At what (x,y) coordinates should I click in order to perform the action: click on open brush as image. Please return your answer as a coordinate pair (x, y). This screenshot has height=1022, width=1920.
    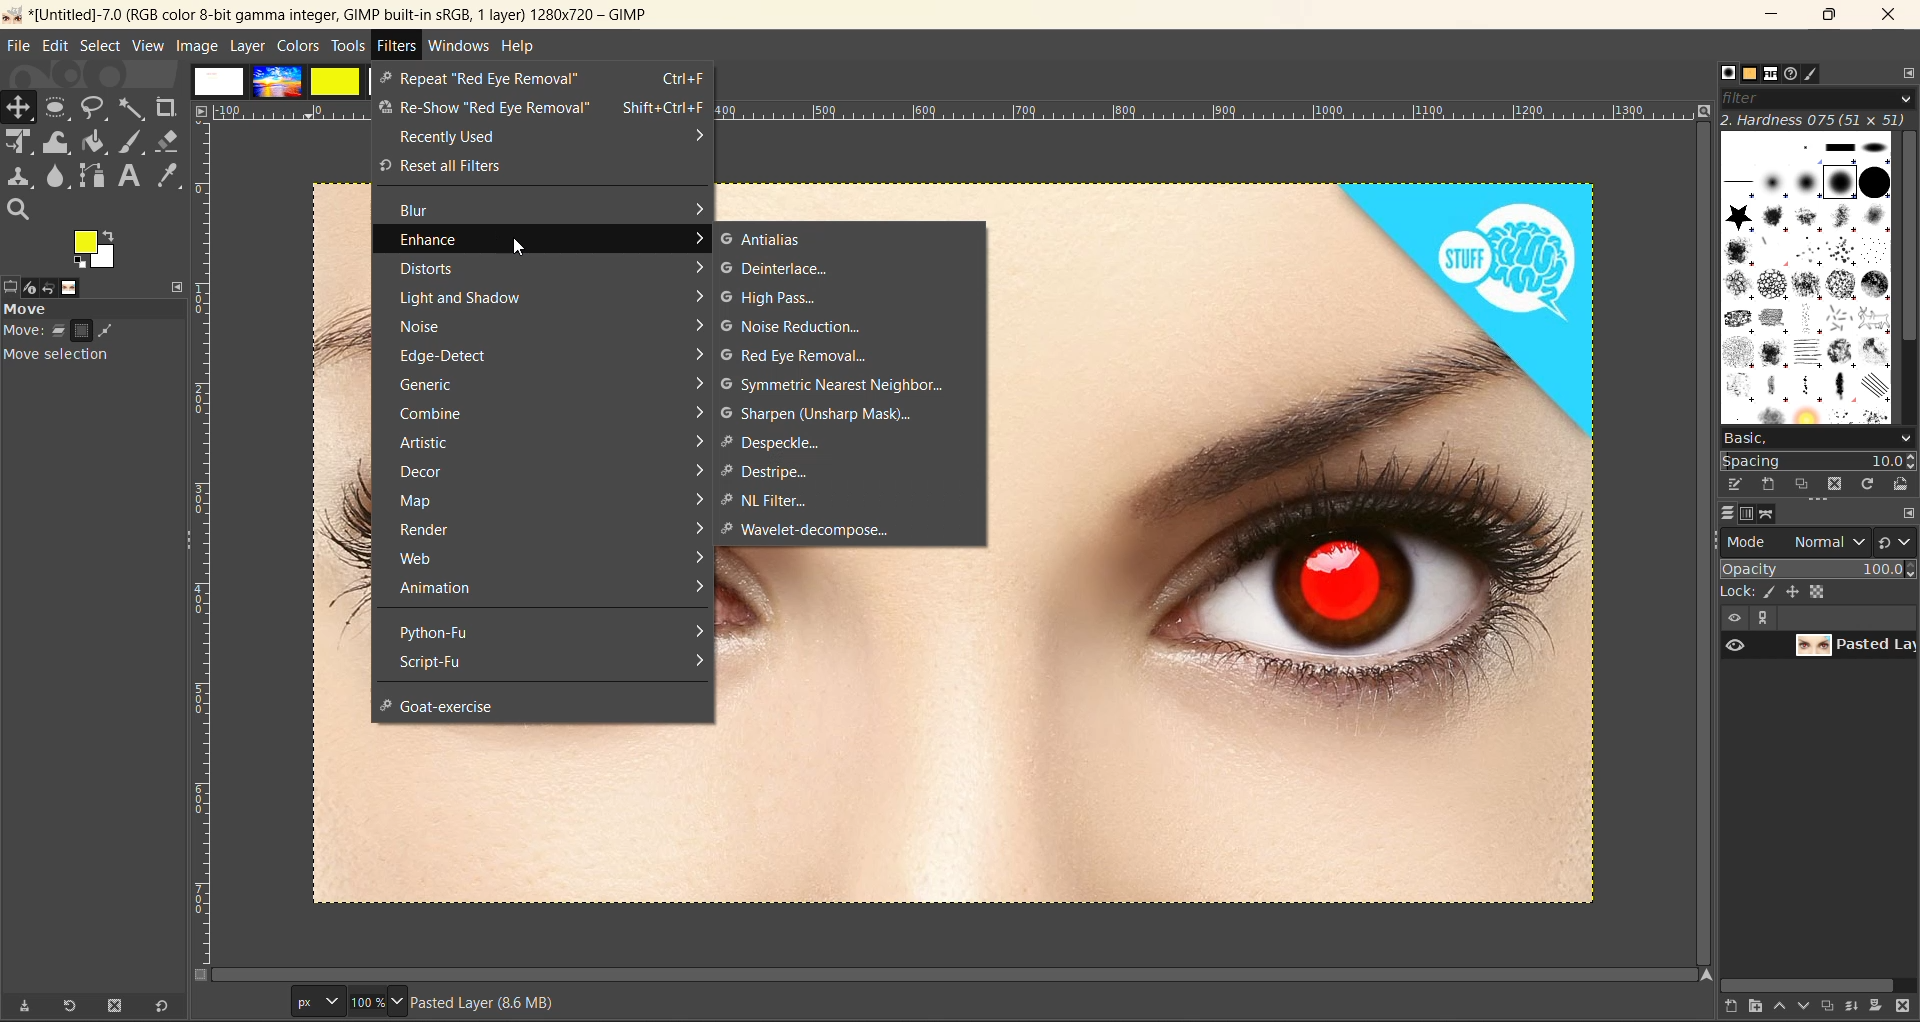
    Looking at the image, I should click on (1901, 486).